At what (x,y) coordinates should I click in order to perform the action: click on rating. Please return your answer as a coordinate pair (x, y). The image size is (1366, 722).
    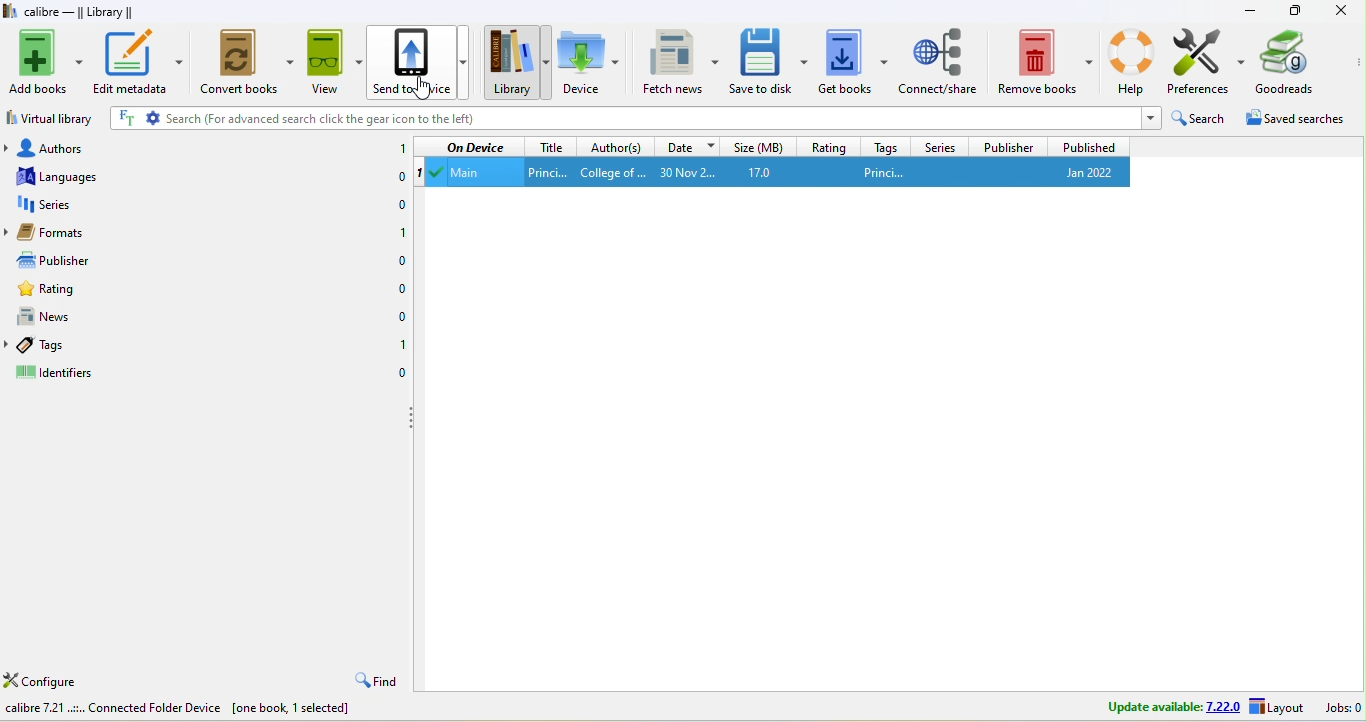
    Looking at the image, I should click on (65, 287).